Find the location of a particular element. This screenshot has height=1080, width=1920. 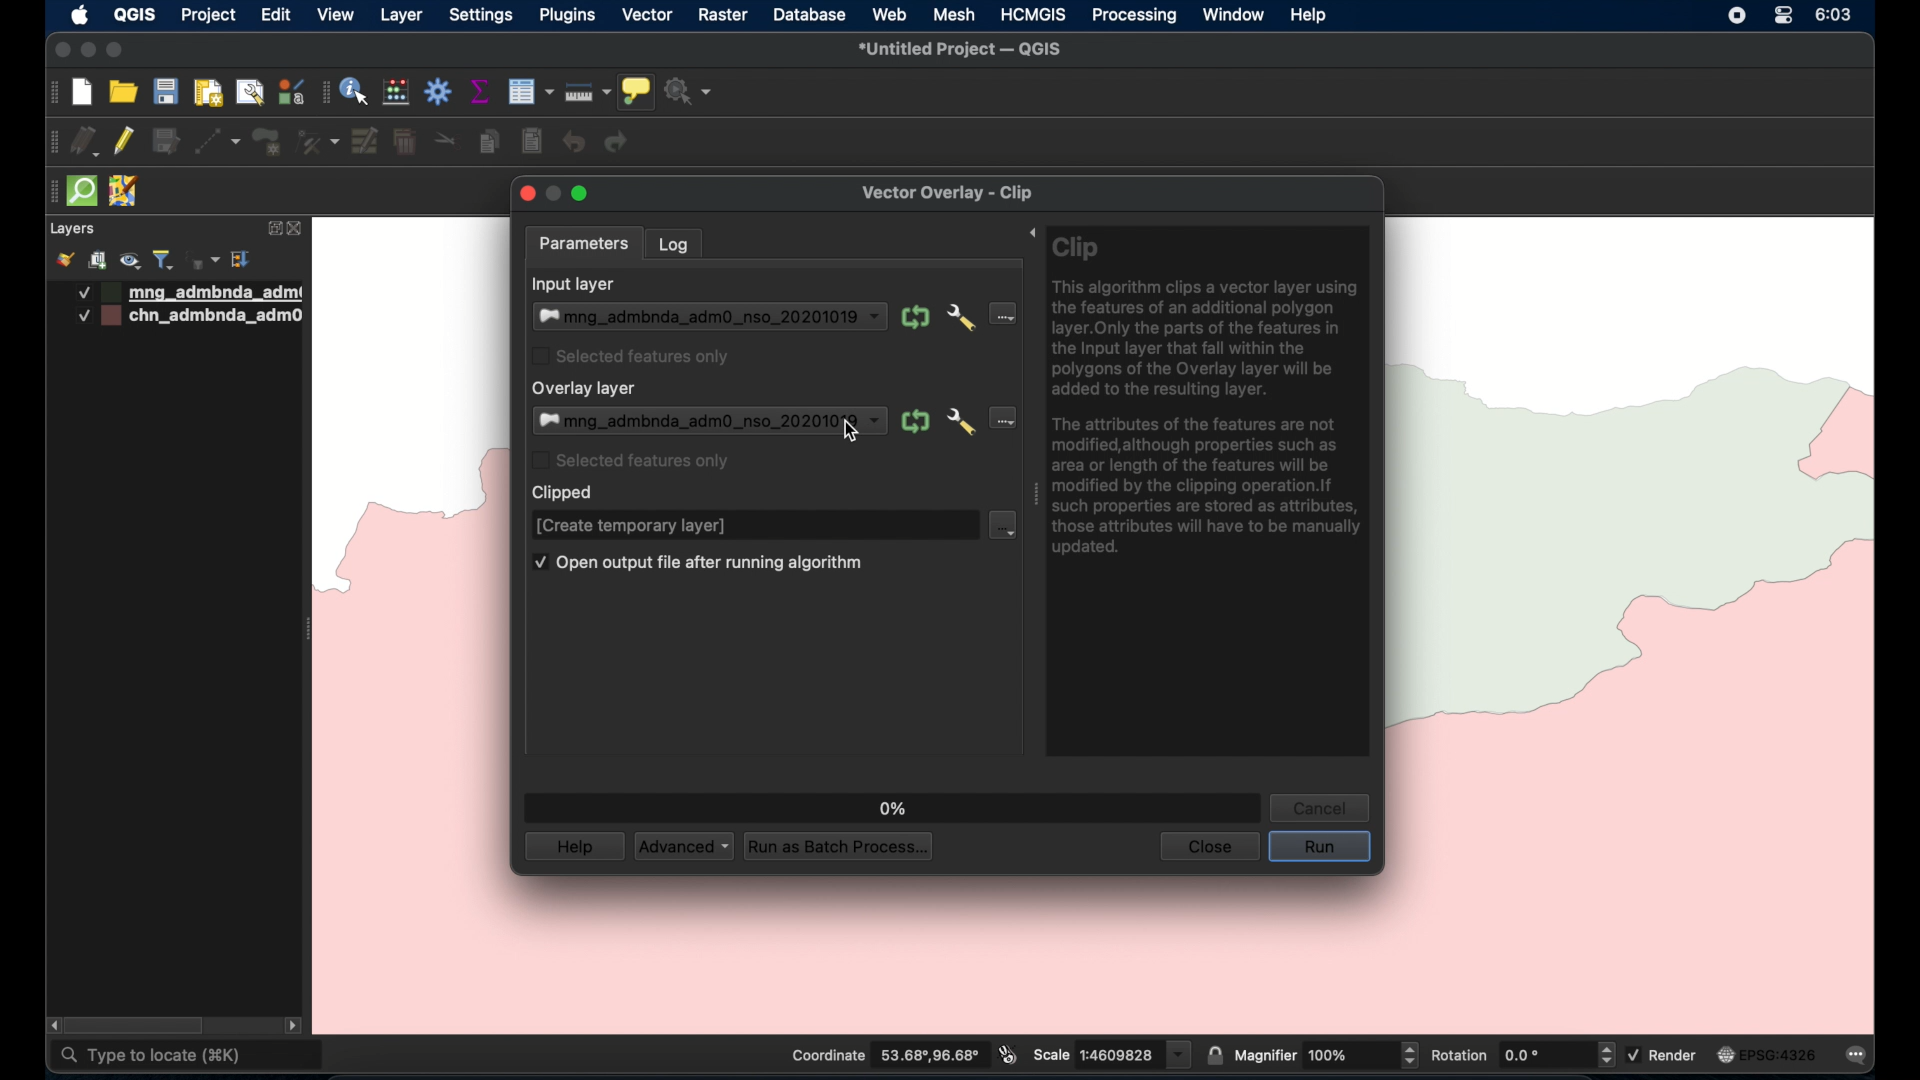

coordinate is located at coordinates (883, 1055).